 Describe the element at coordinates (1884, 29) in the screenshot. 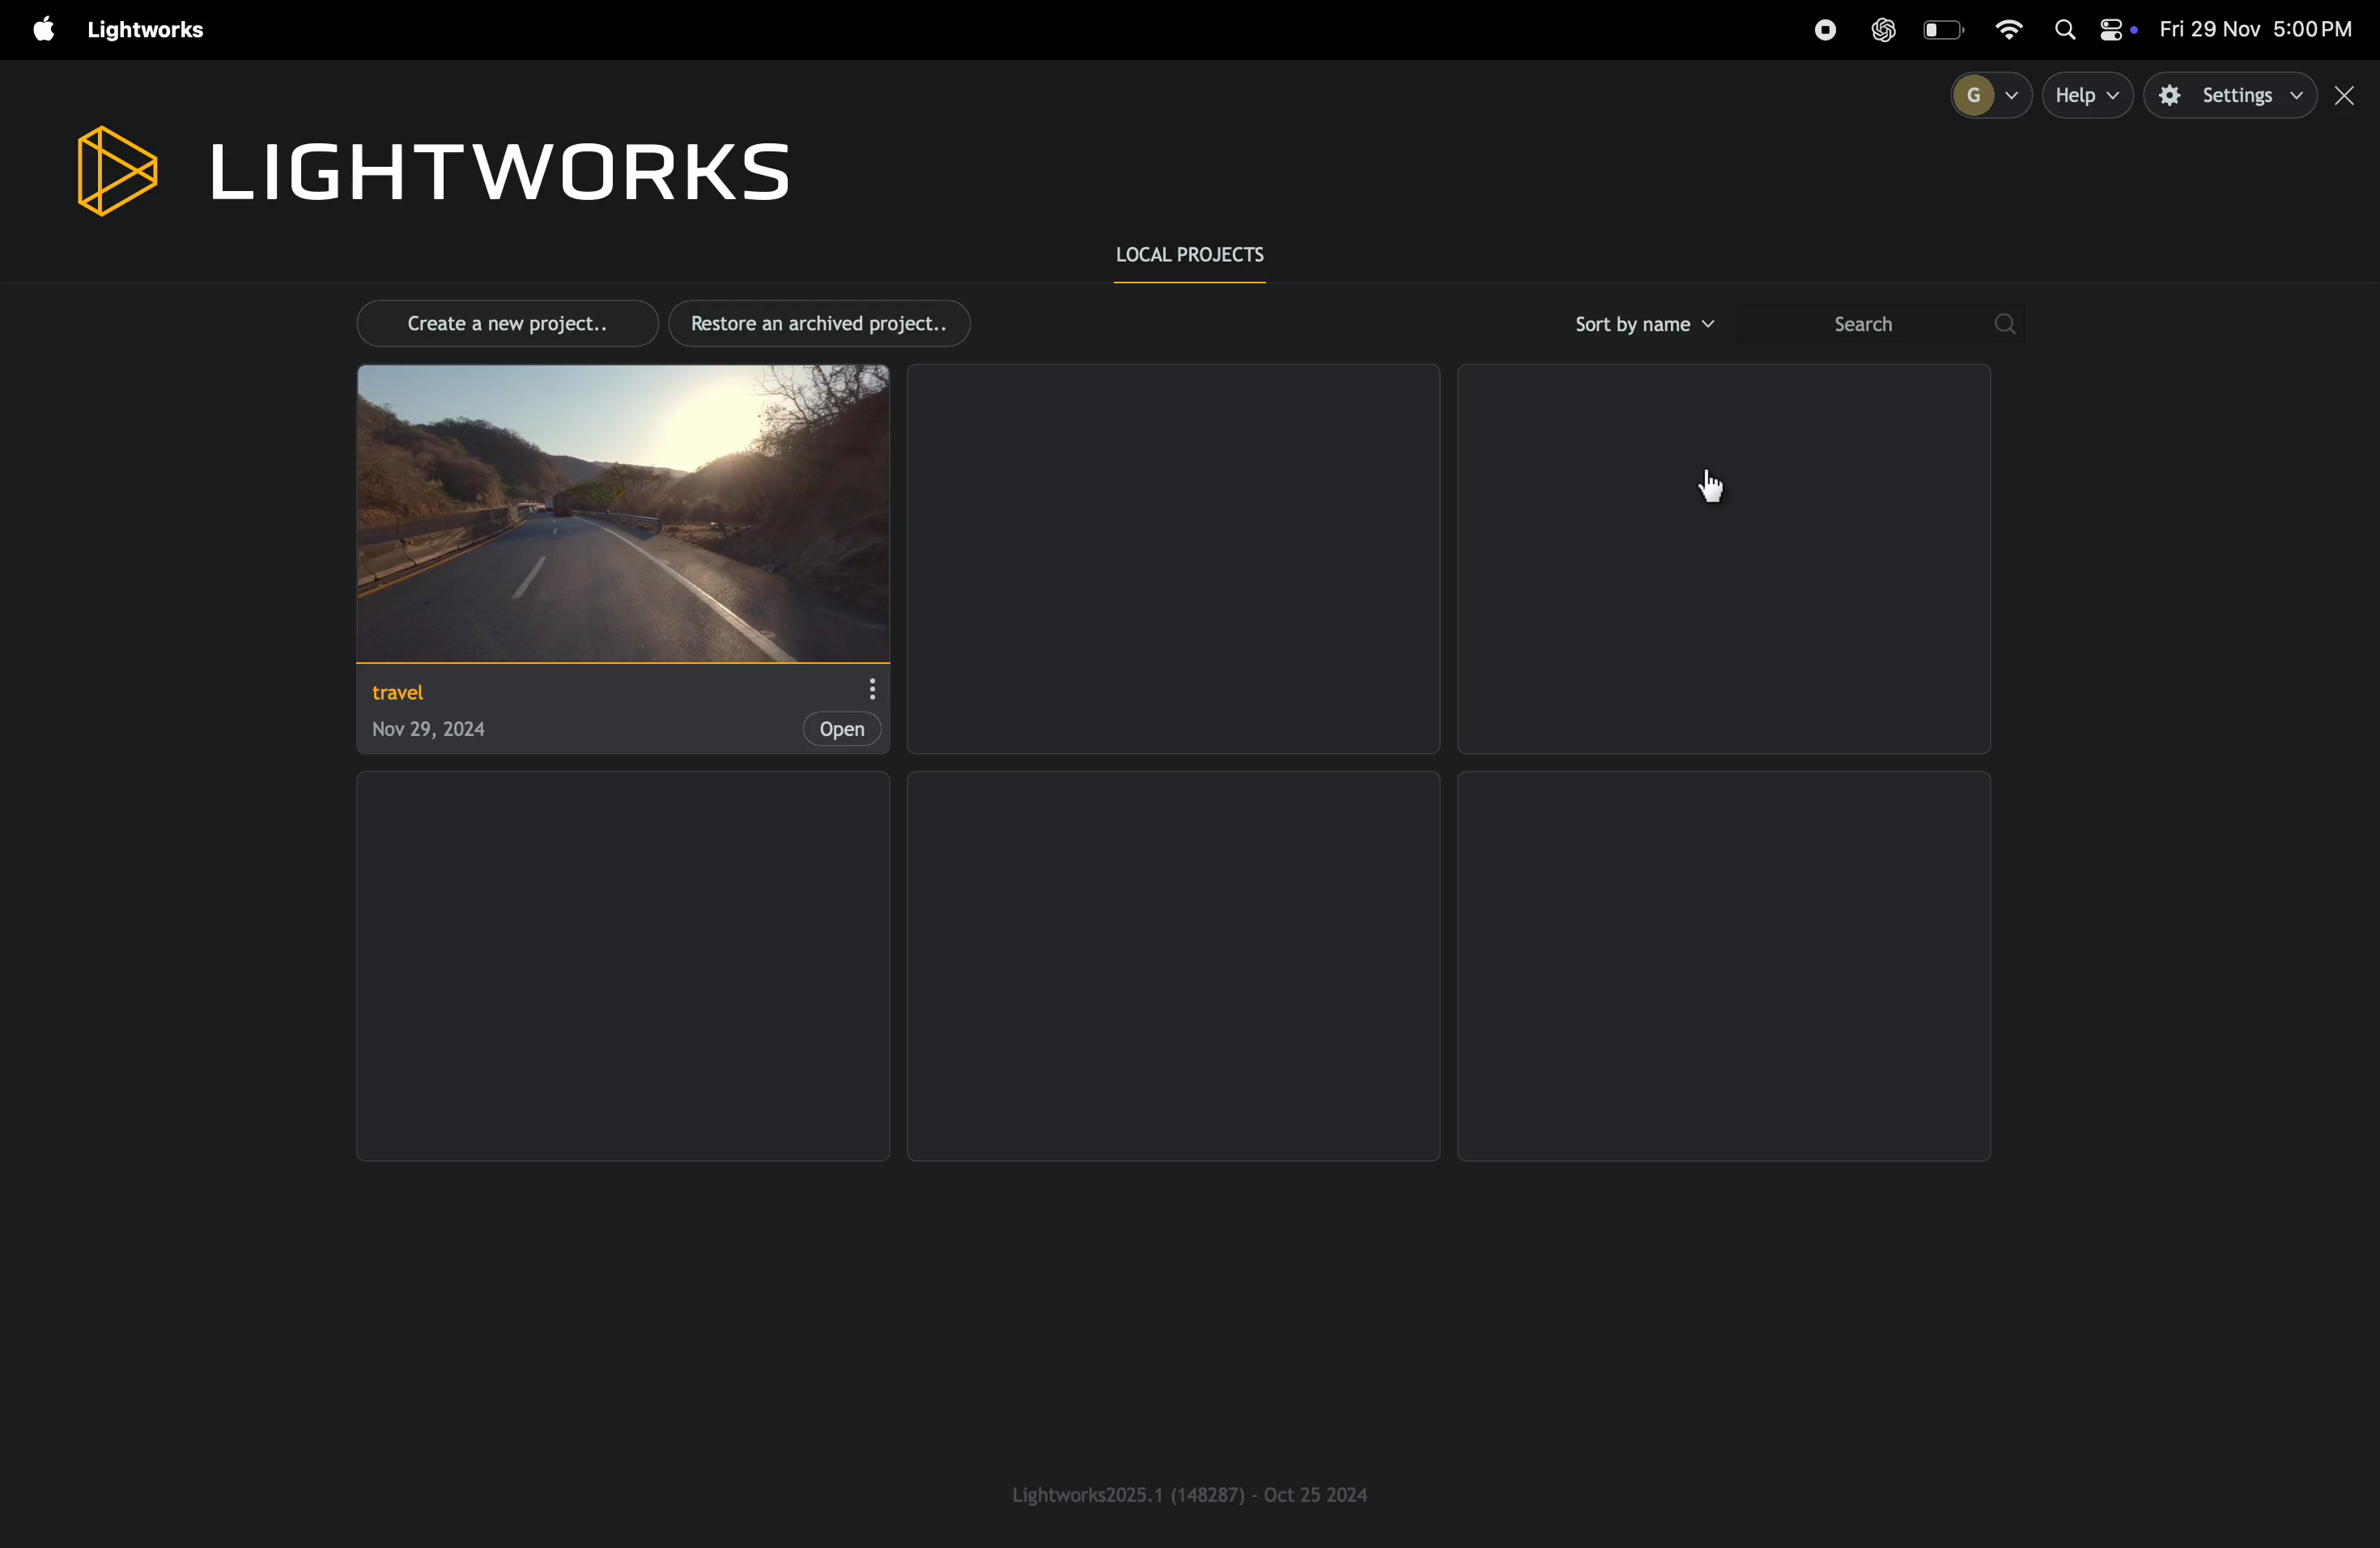

I see `chatgpt` at that location.